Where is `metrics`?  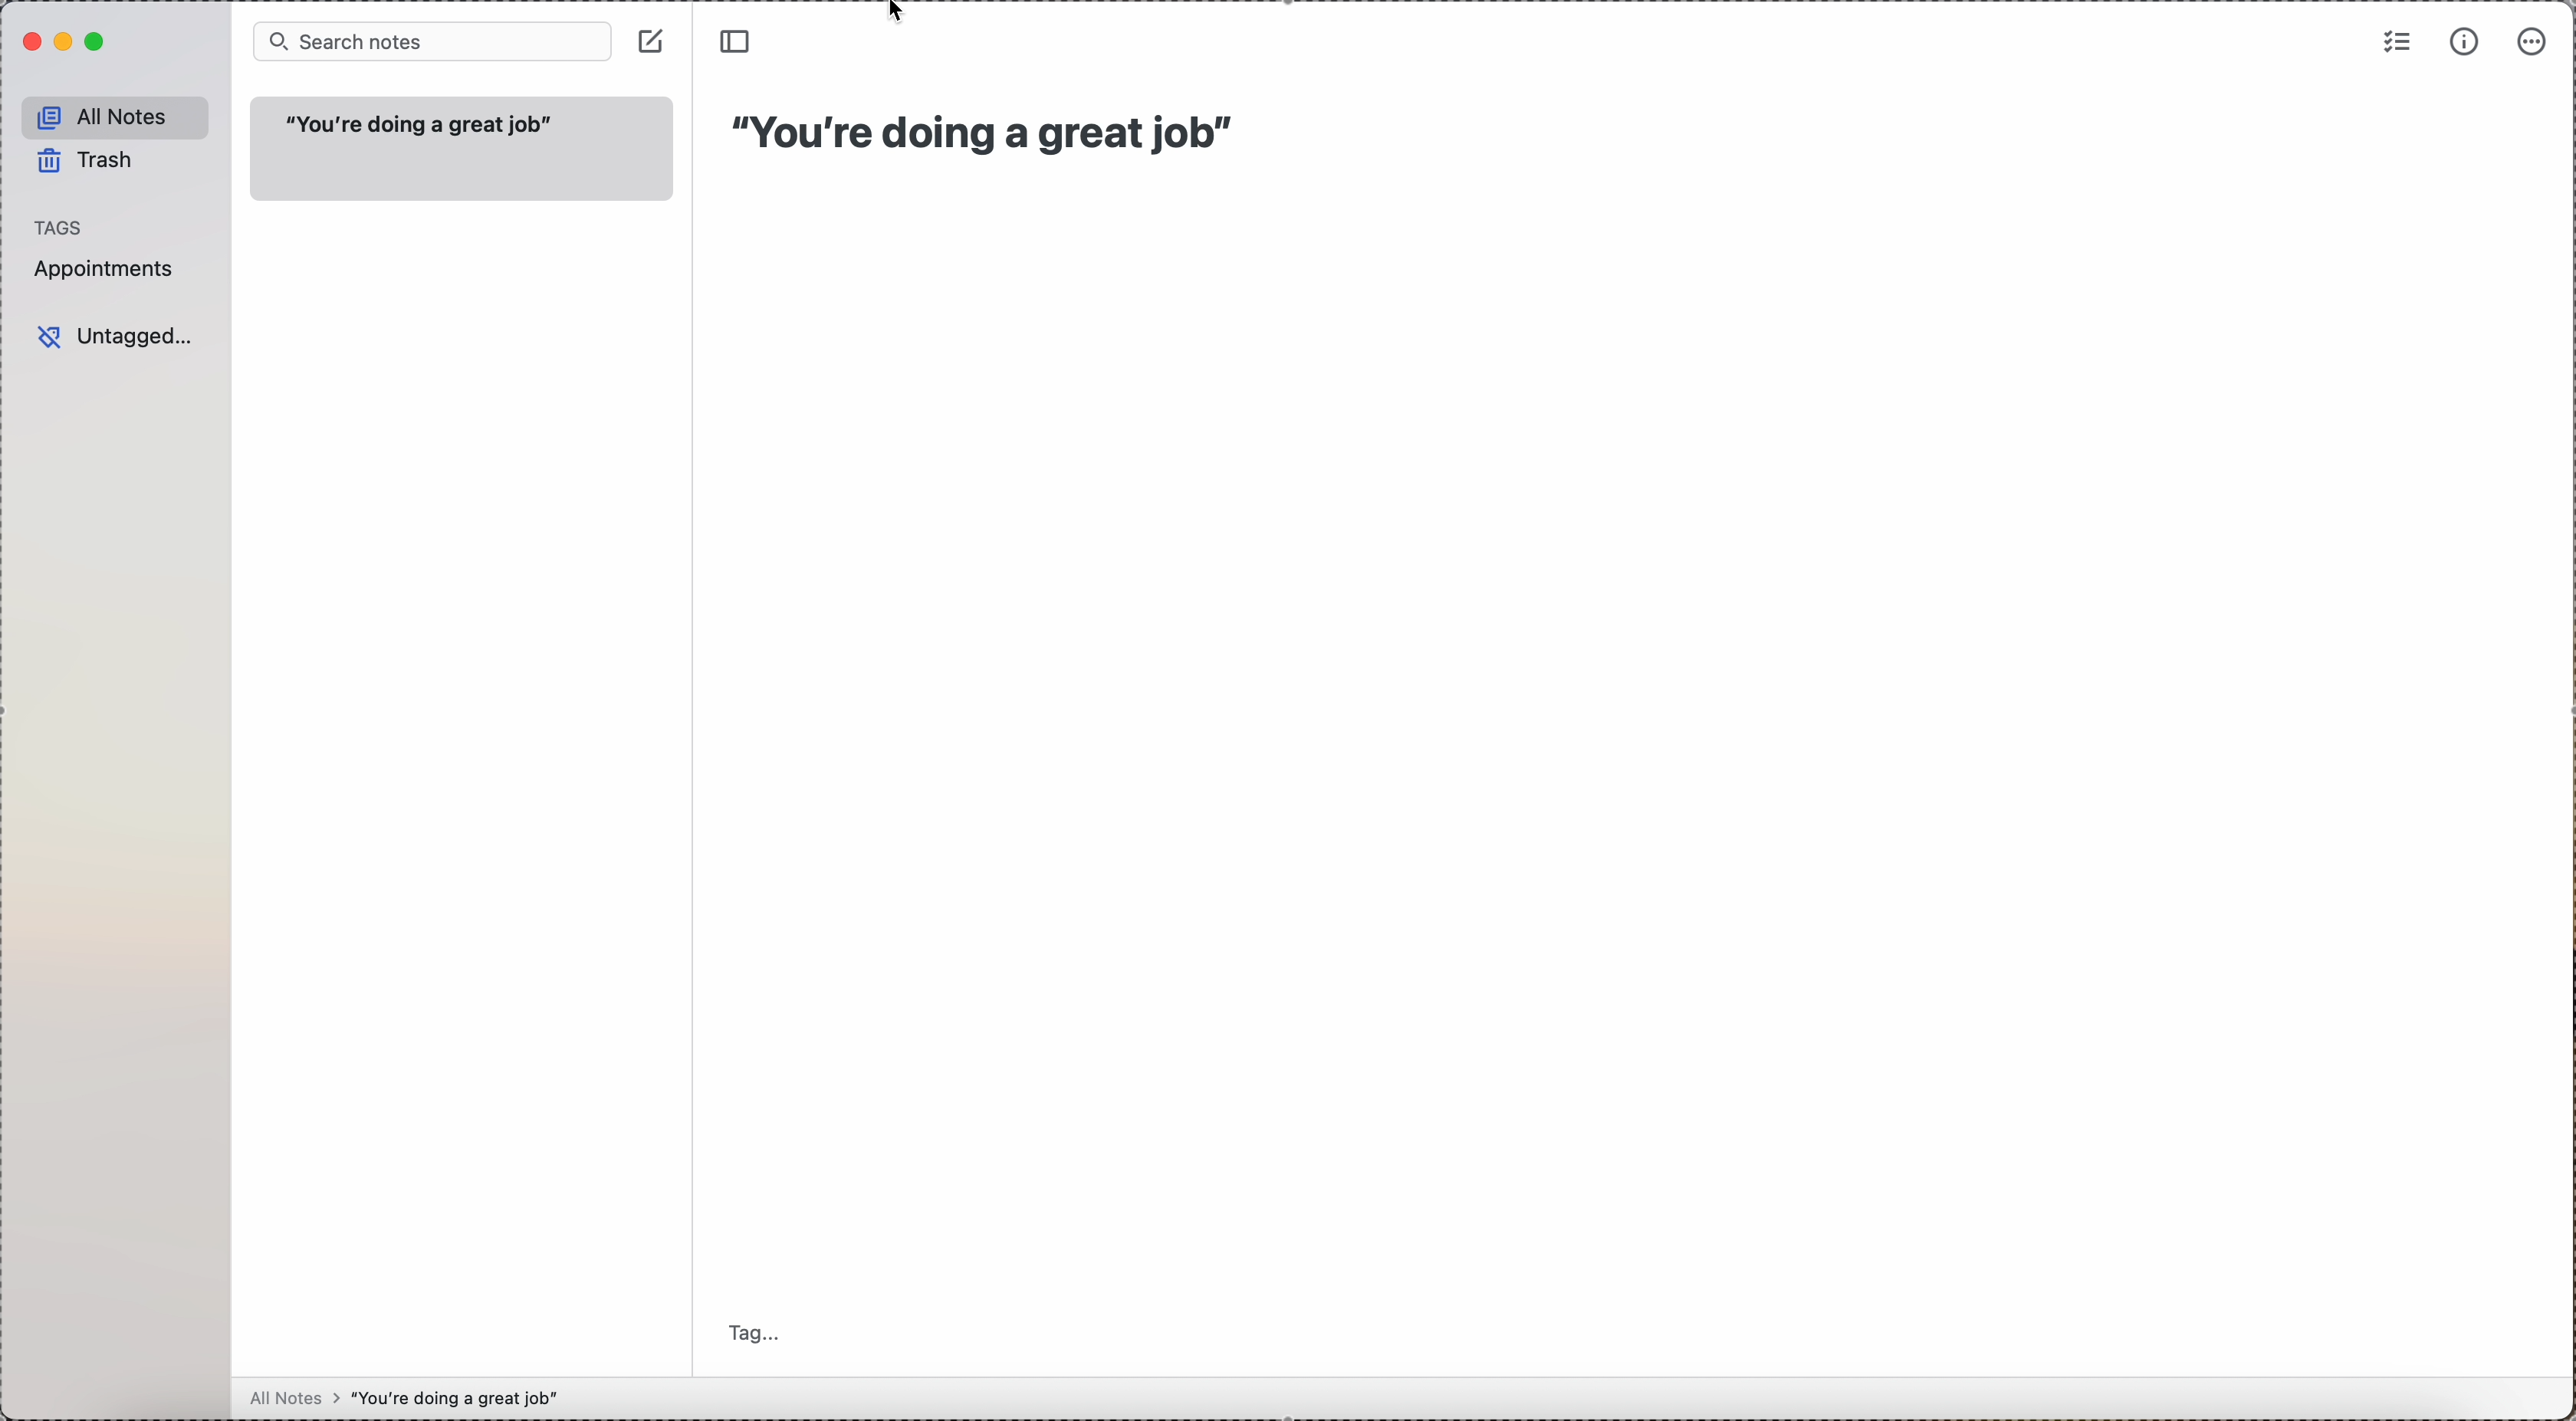
metrics is located at coordinates (2466, 41).